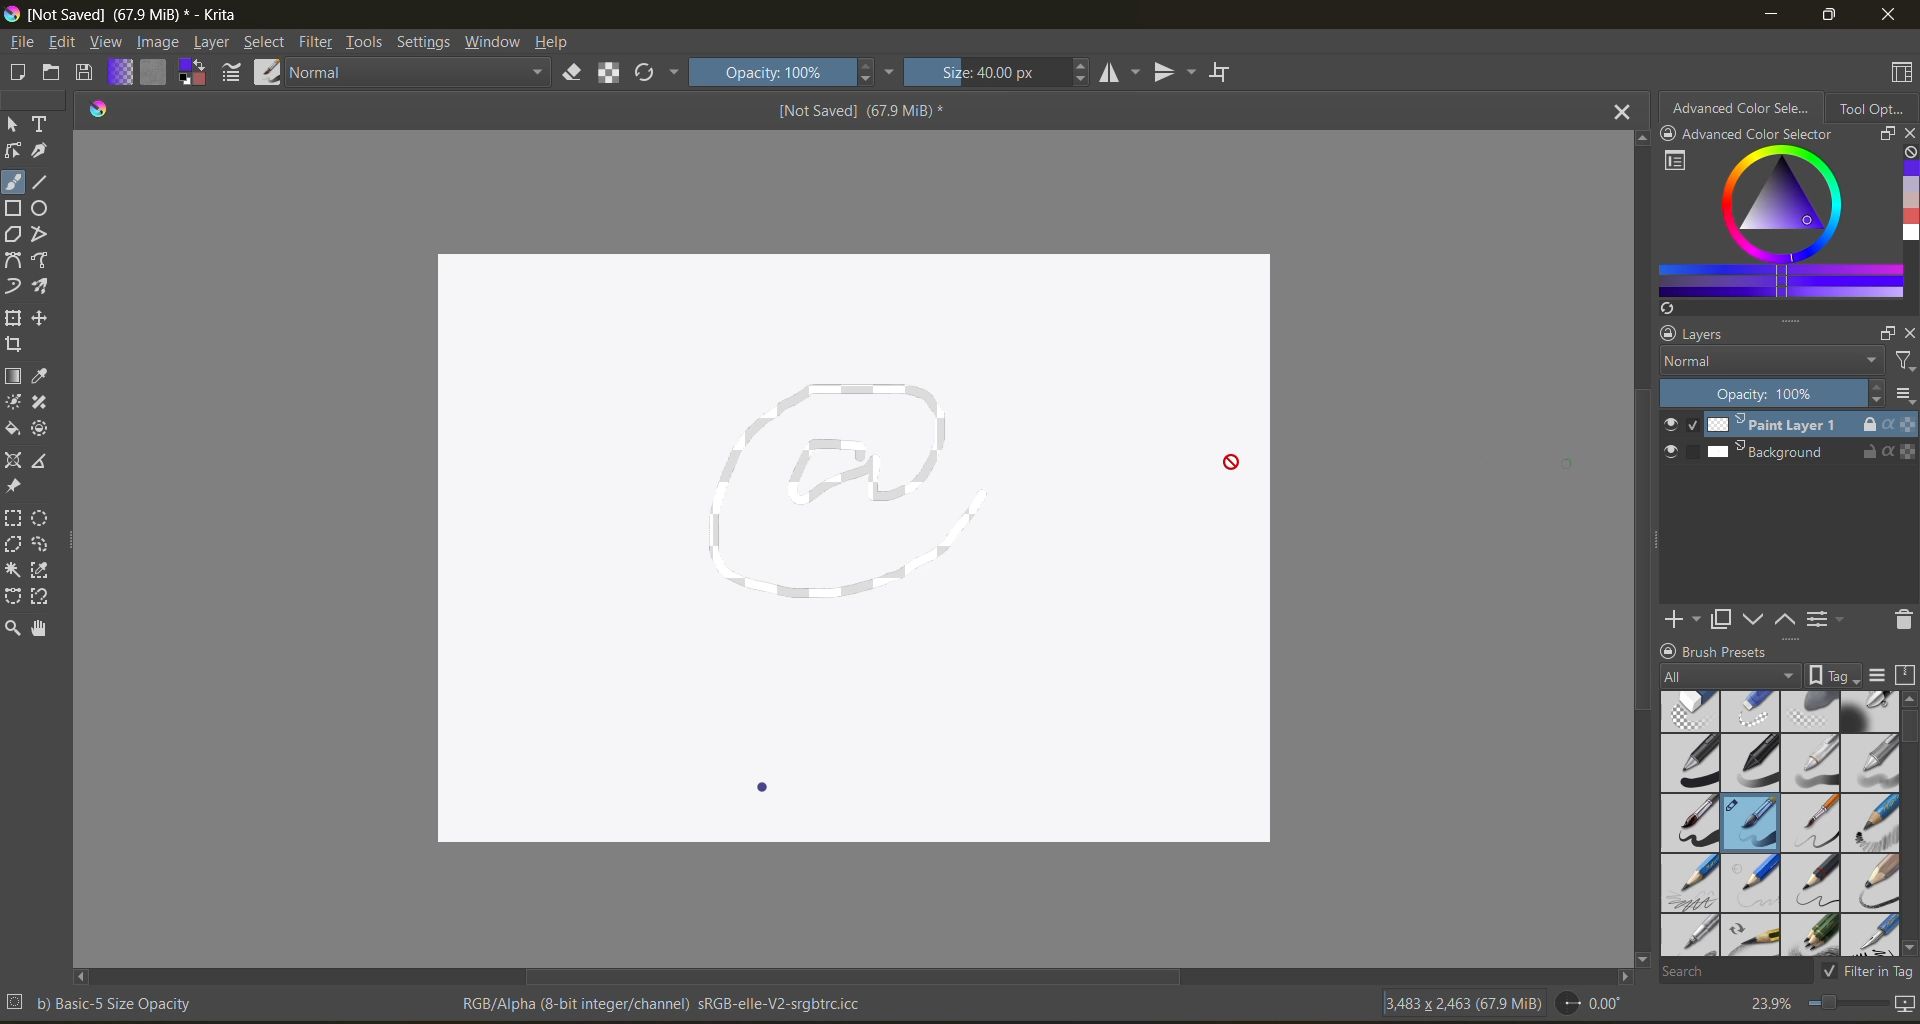  I want to click on foreground background color selector, so click(193, 74).